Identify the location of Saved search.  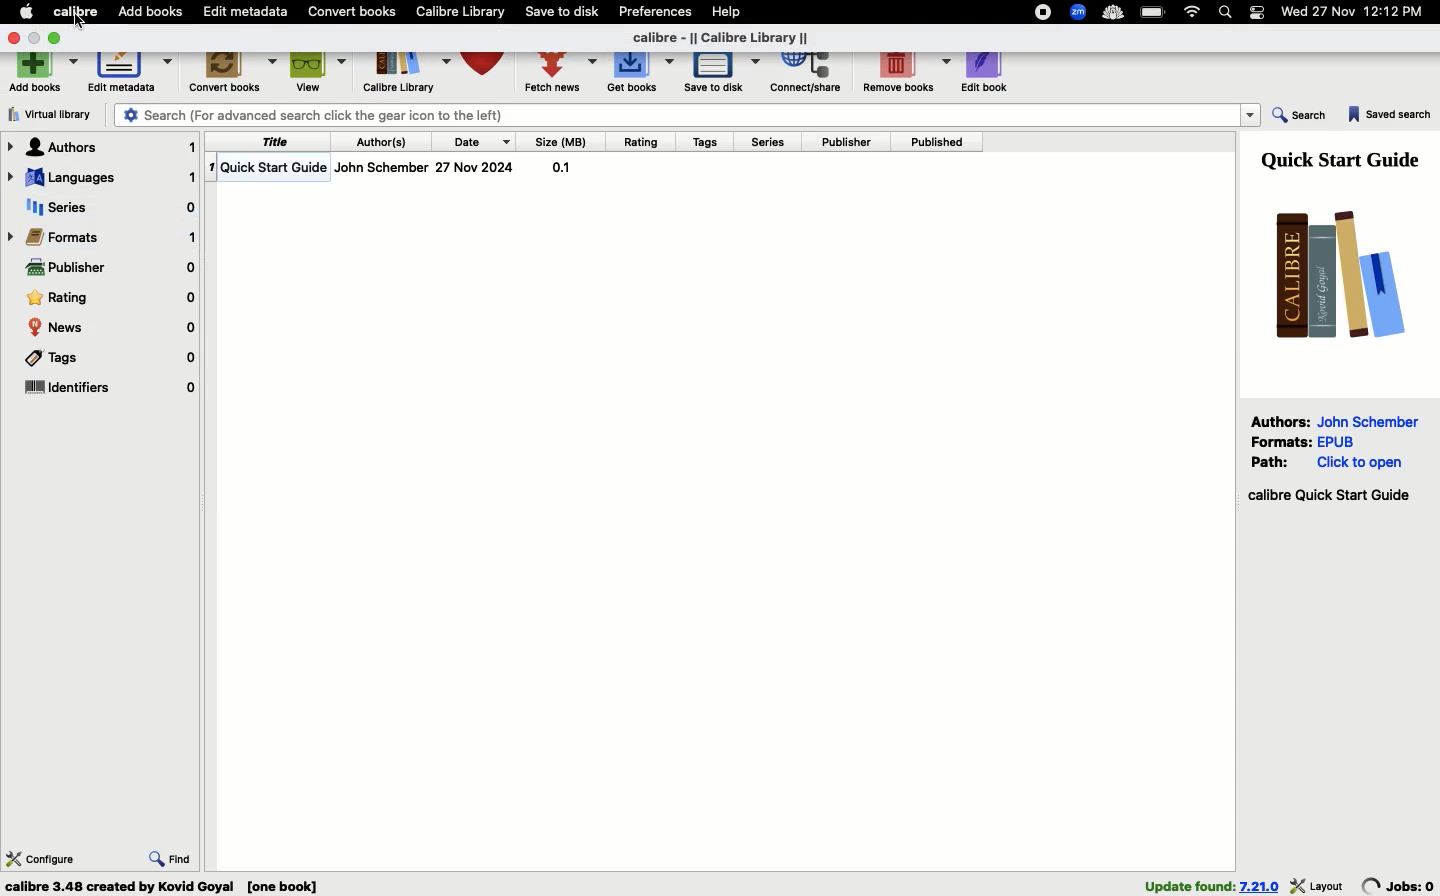
(1390, 116).